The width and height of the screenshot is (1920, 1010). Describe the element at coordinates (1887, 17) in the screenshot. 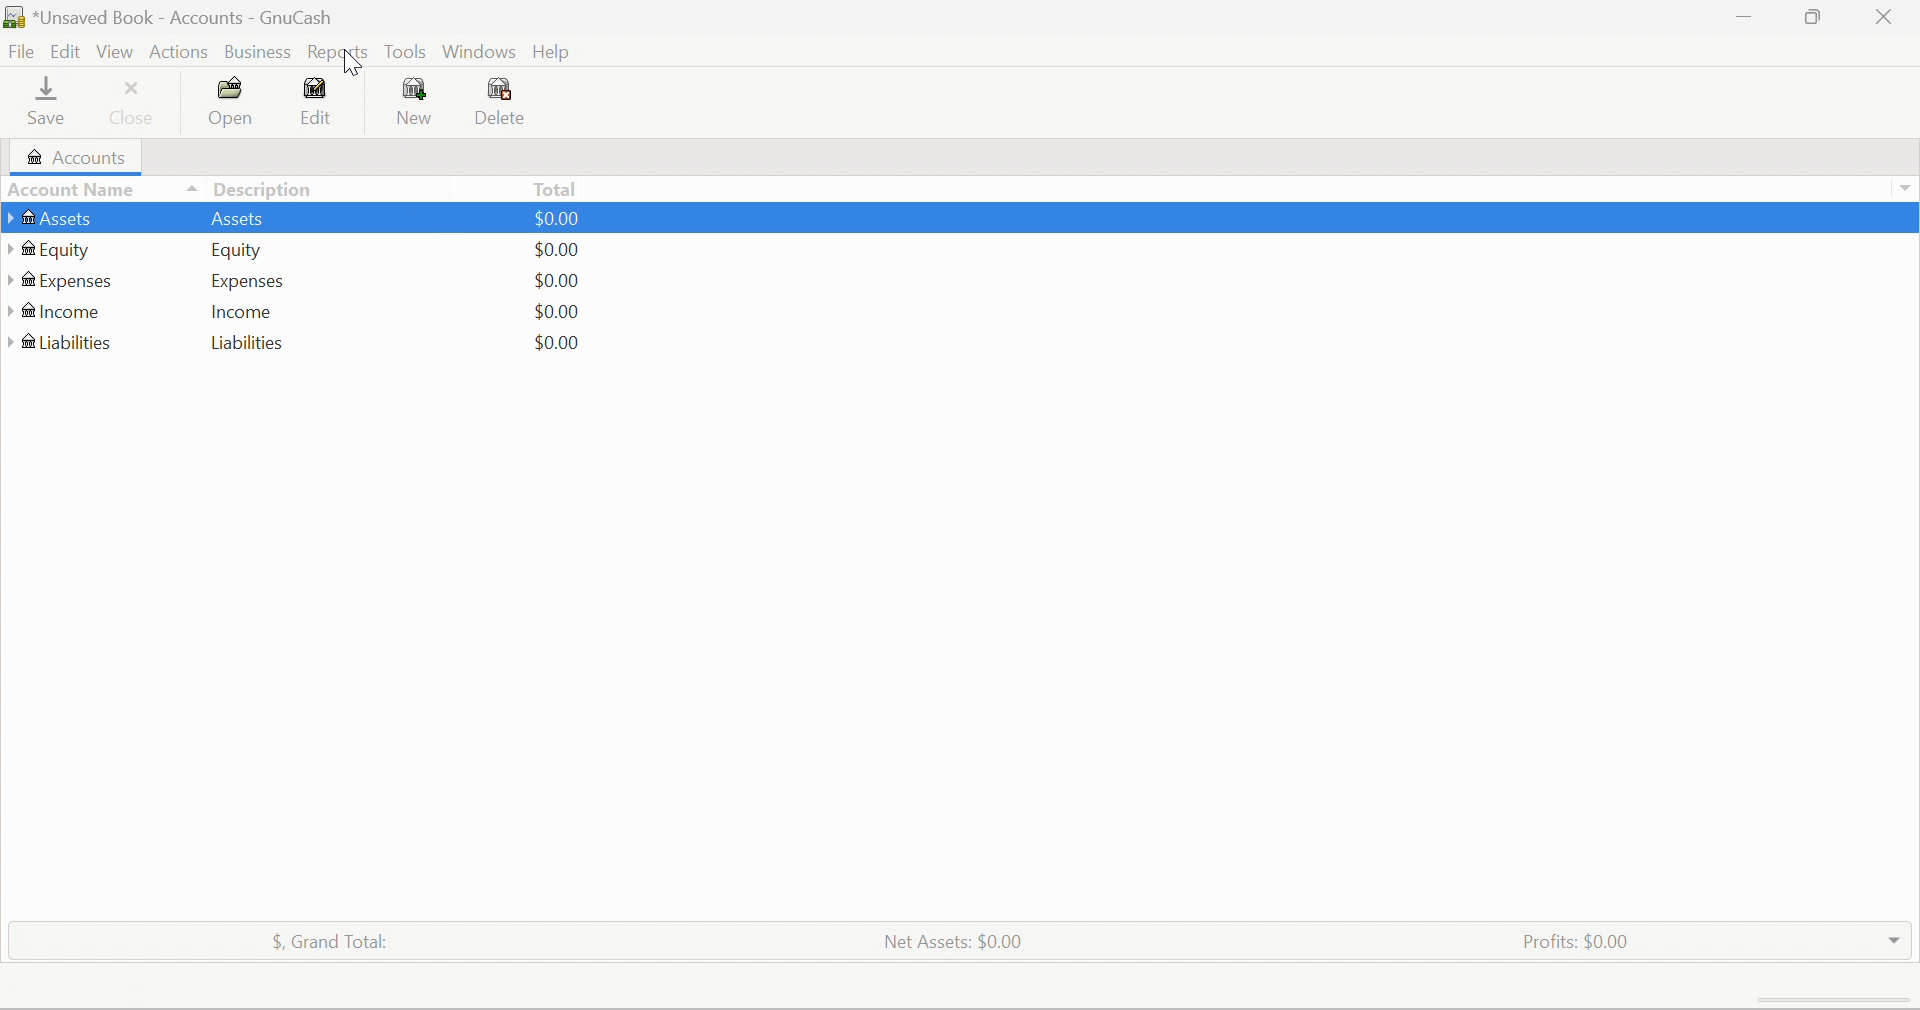

I see `Close` at that location.